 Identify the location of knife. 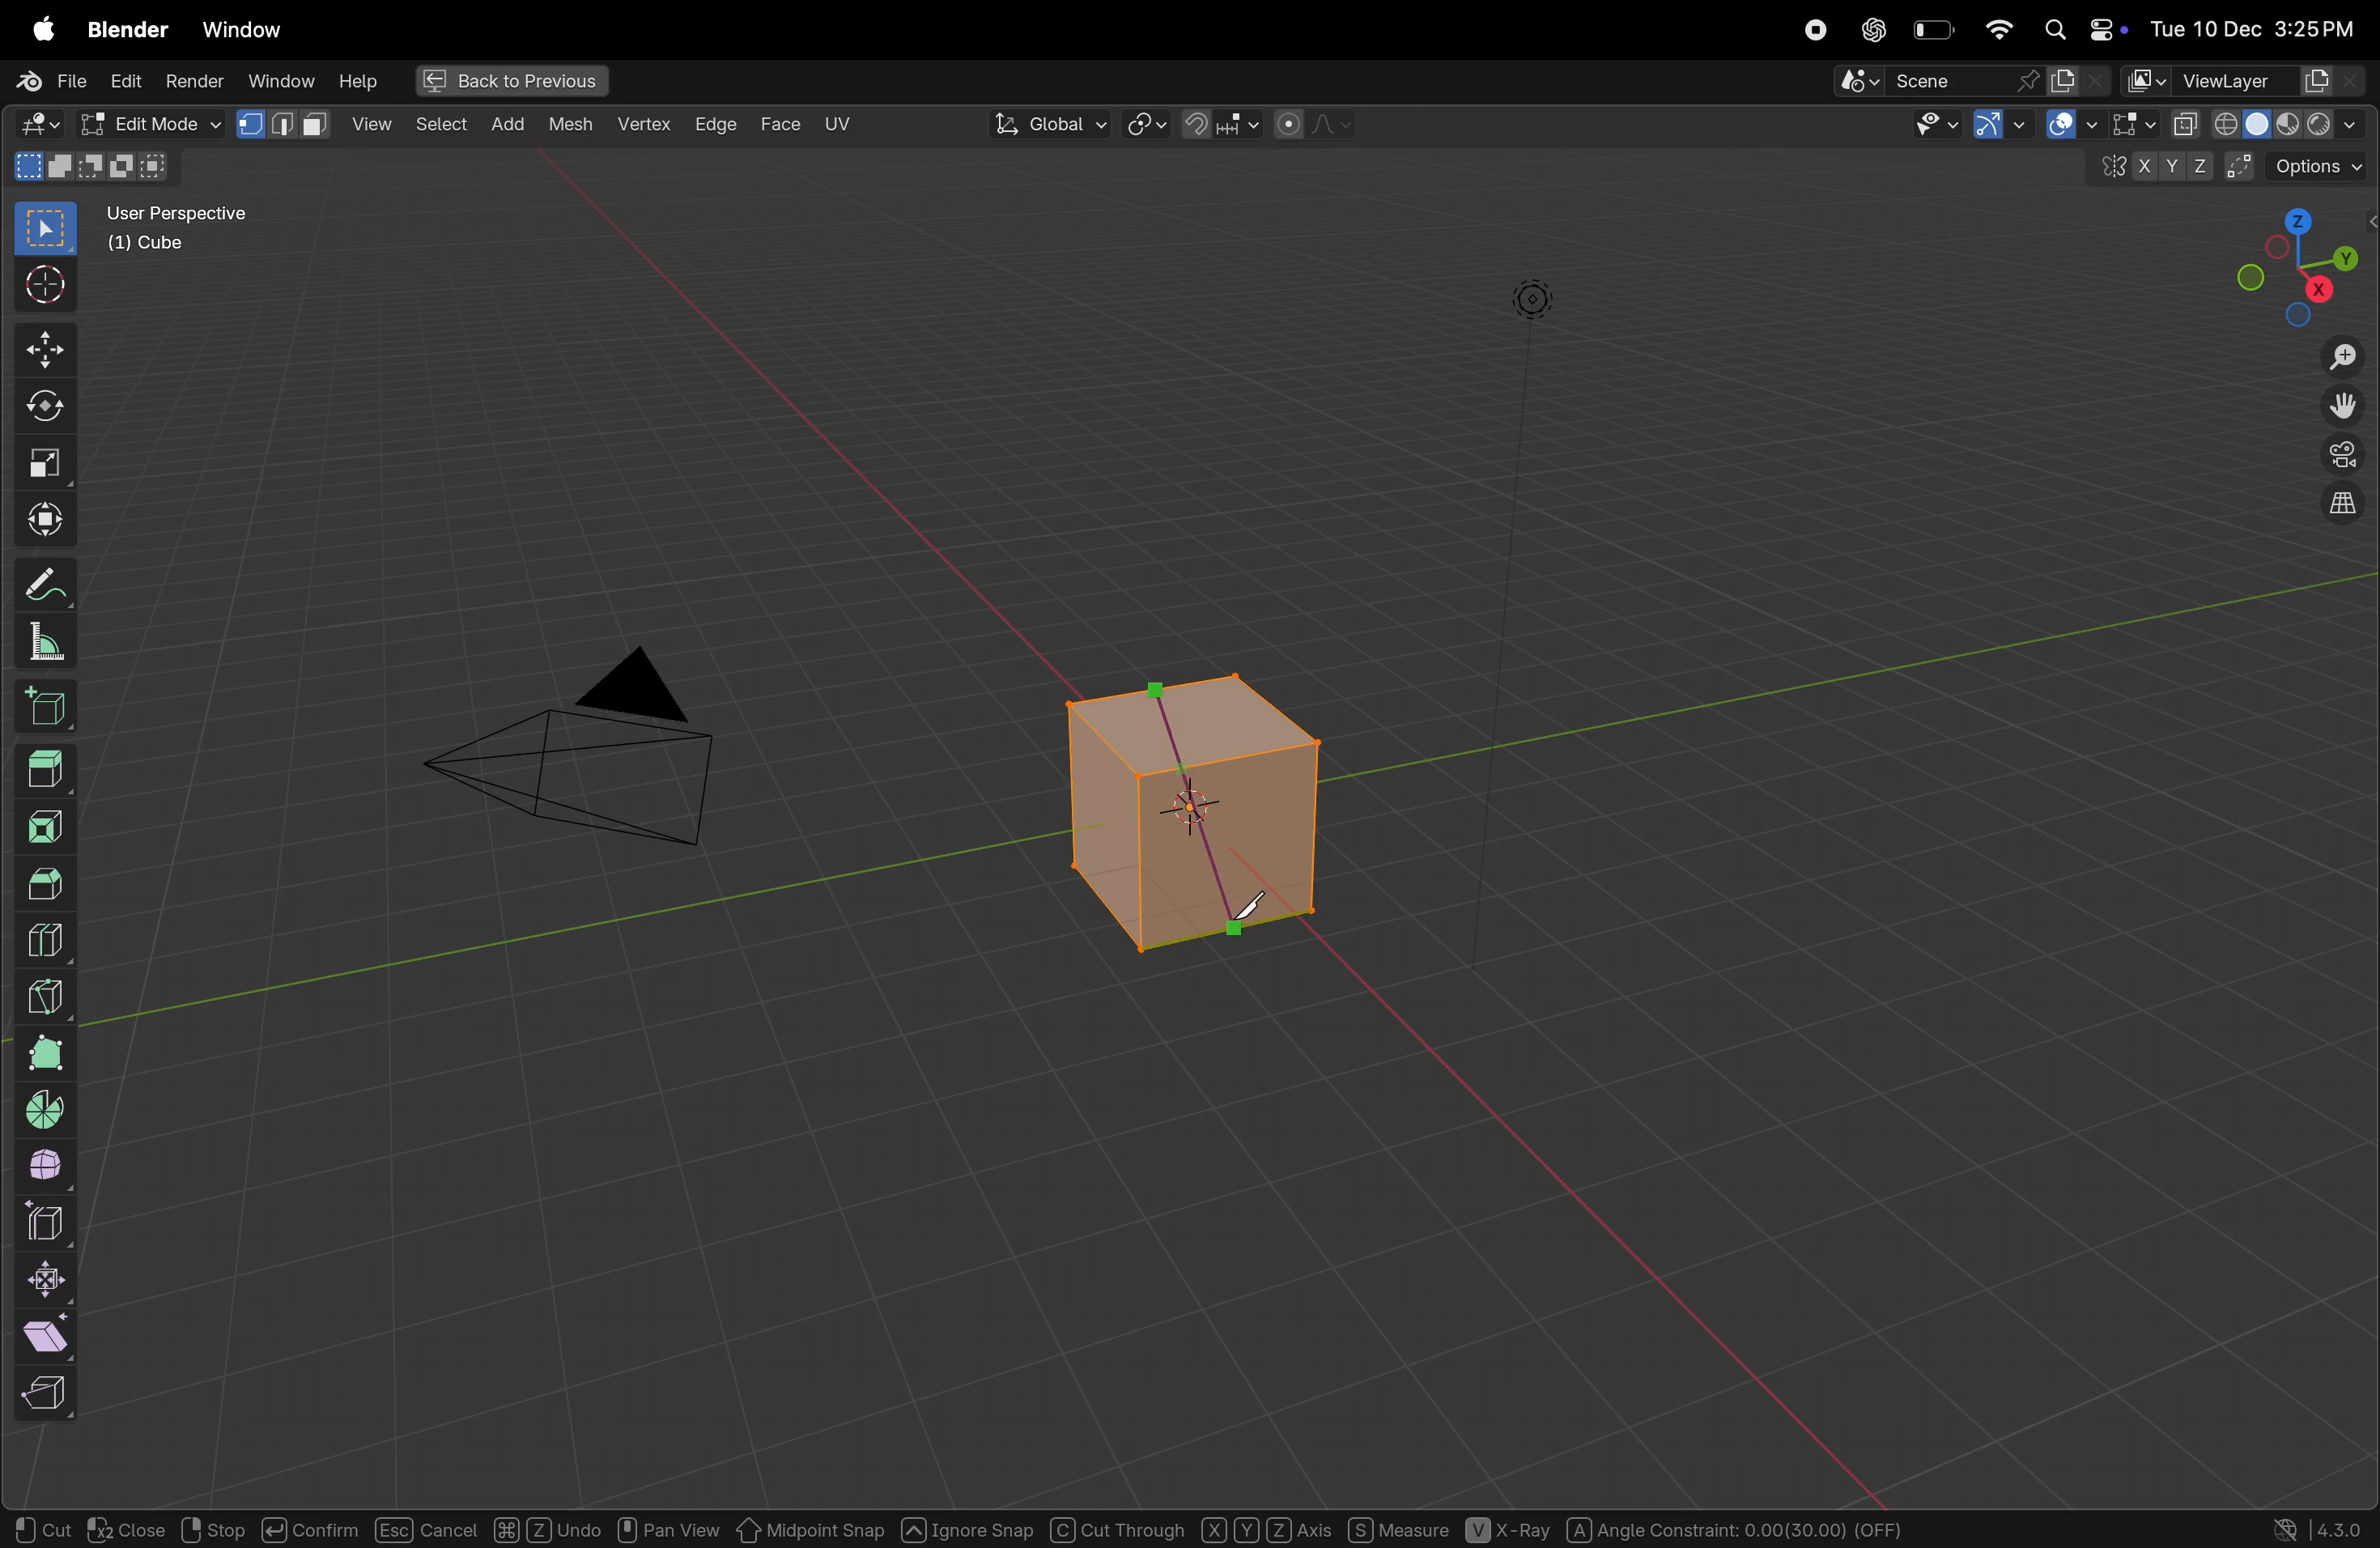
(1174, 679).